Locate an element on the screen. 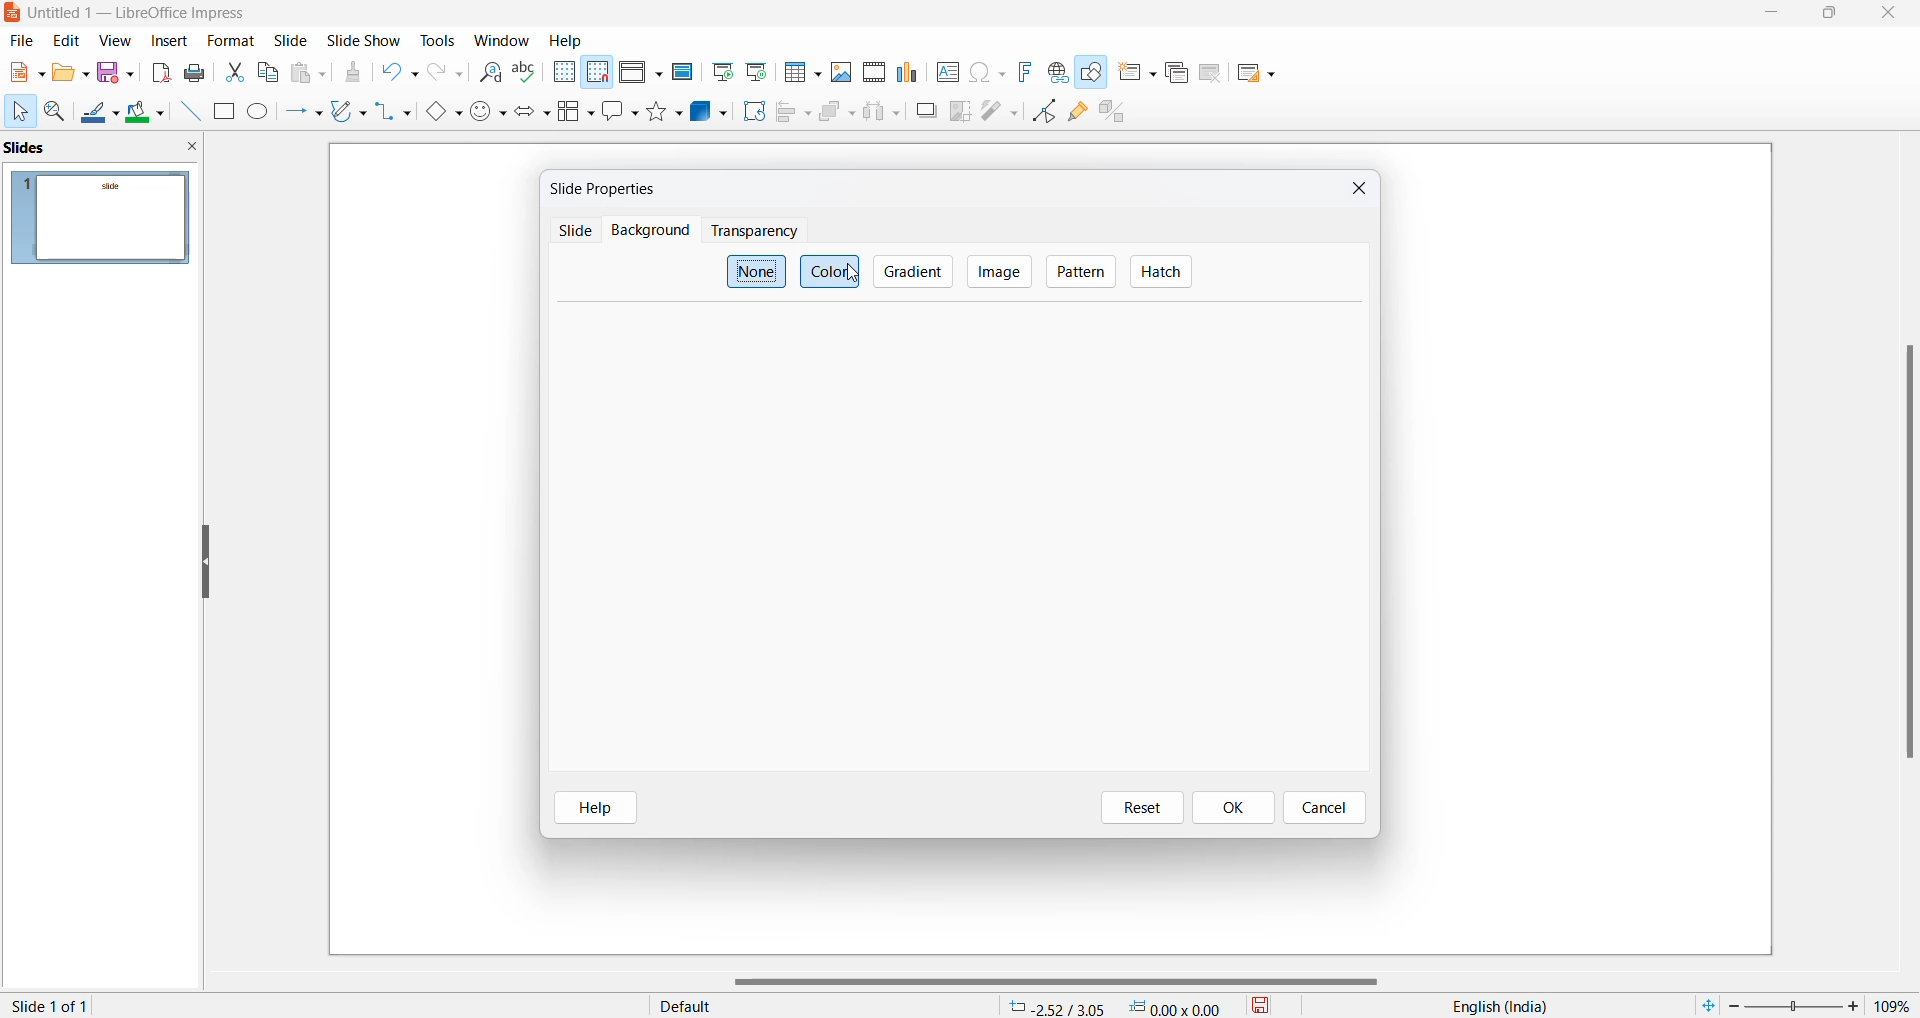 Image resolution: width=1920 pixels, height=1018 pixels. rectangle  is located at coordinates (223, 111).